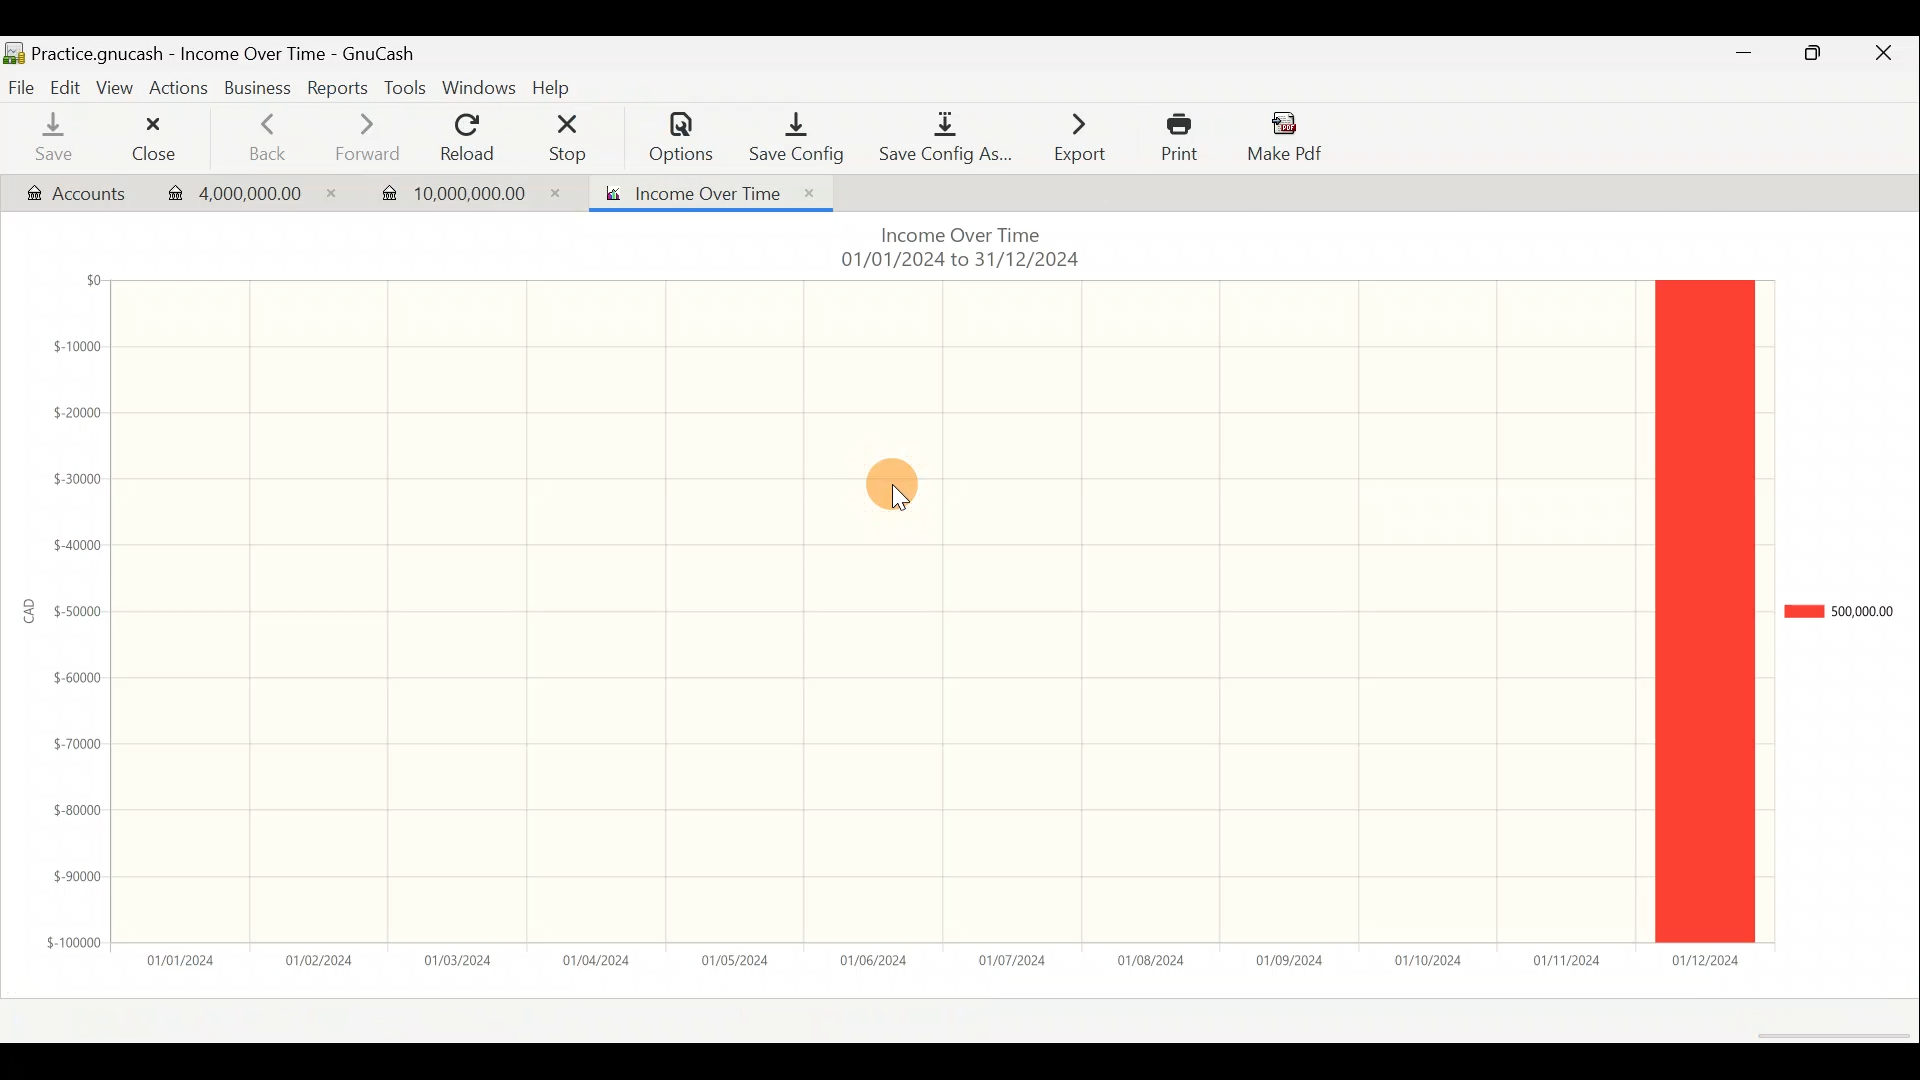 The image size is (1920, 1080). Describe the element at coordinates (76, 544) in the screenshot. I see `$-40000` at that location.